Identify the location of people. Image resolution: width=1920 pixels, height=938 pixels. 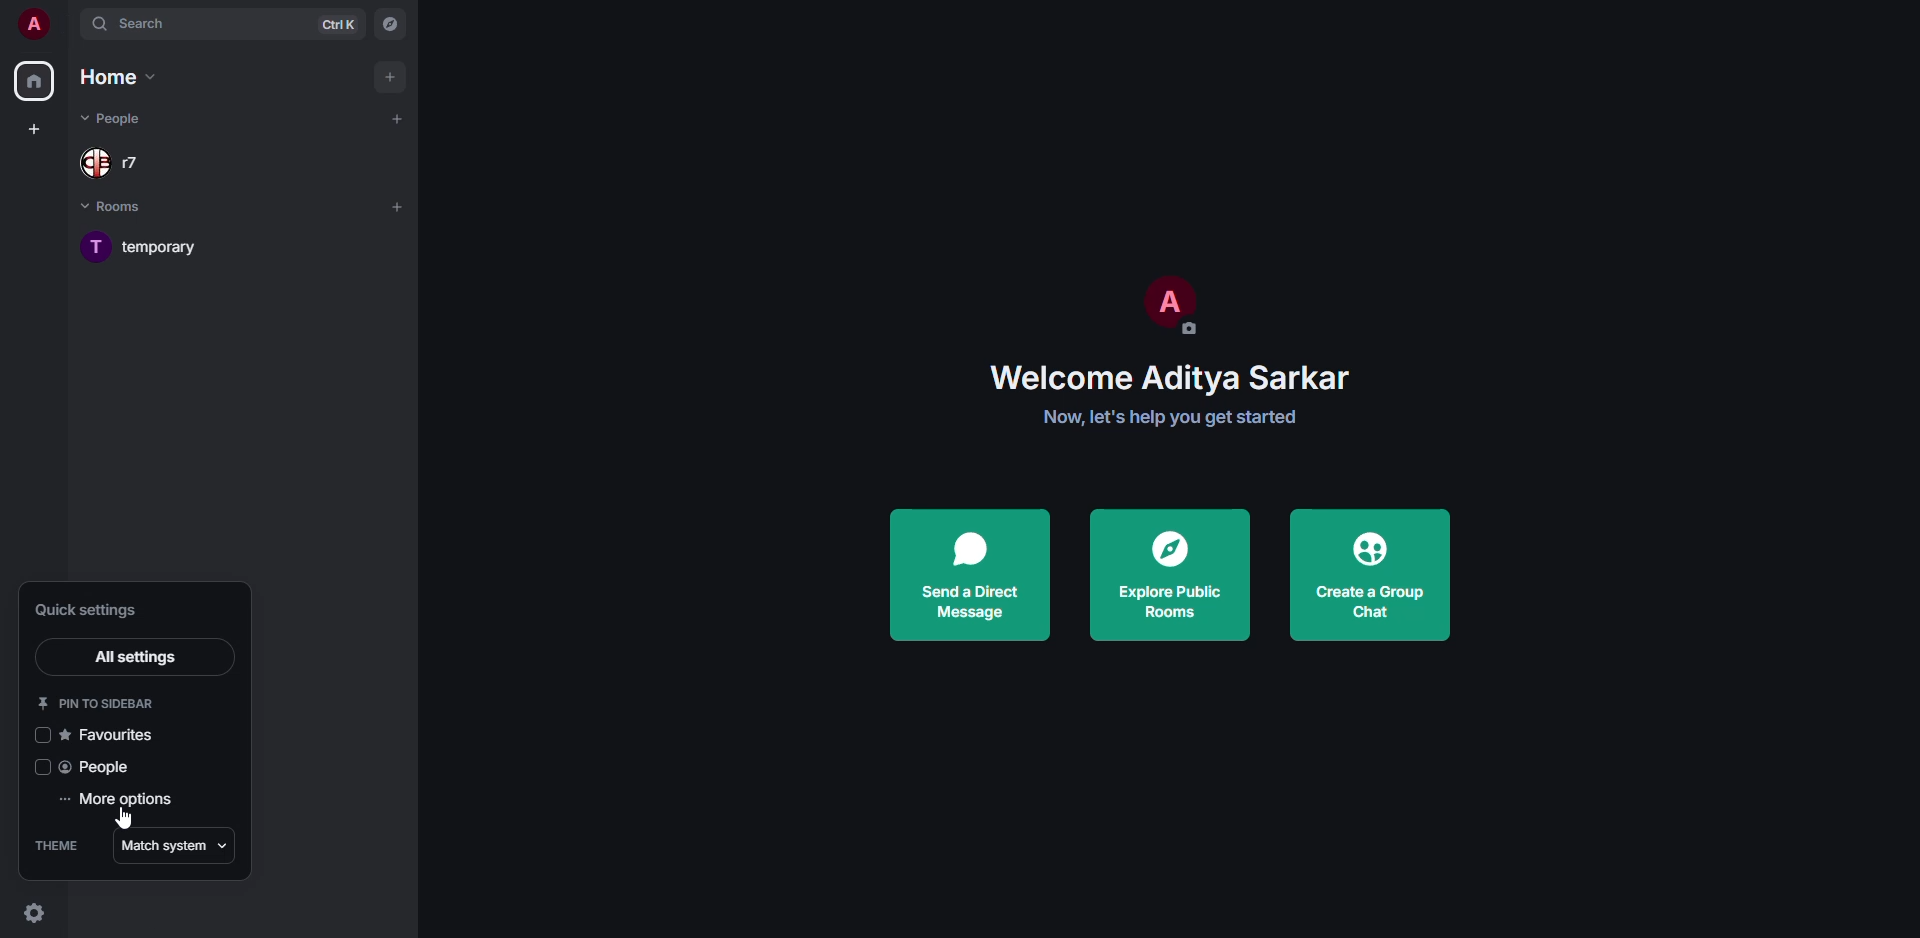
(103, 768).